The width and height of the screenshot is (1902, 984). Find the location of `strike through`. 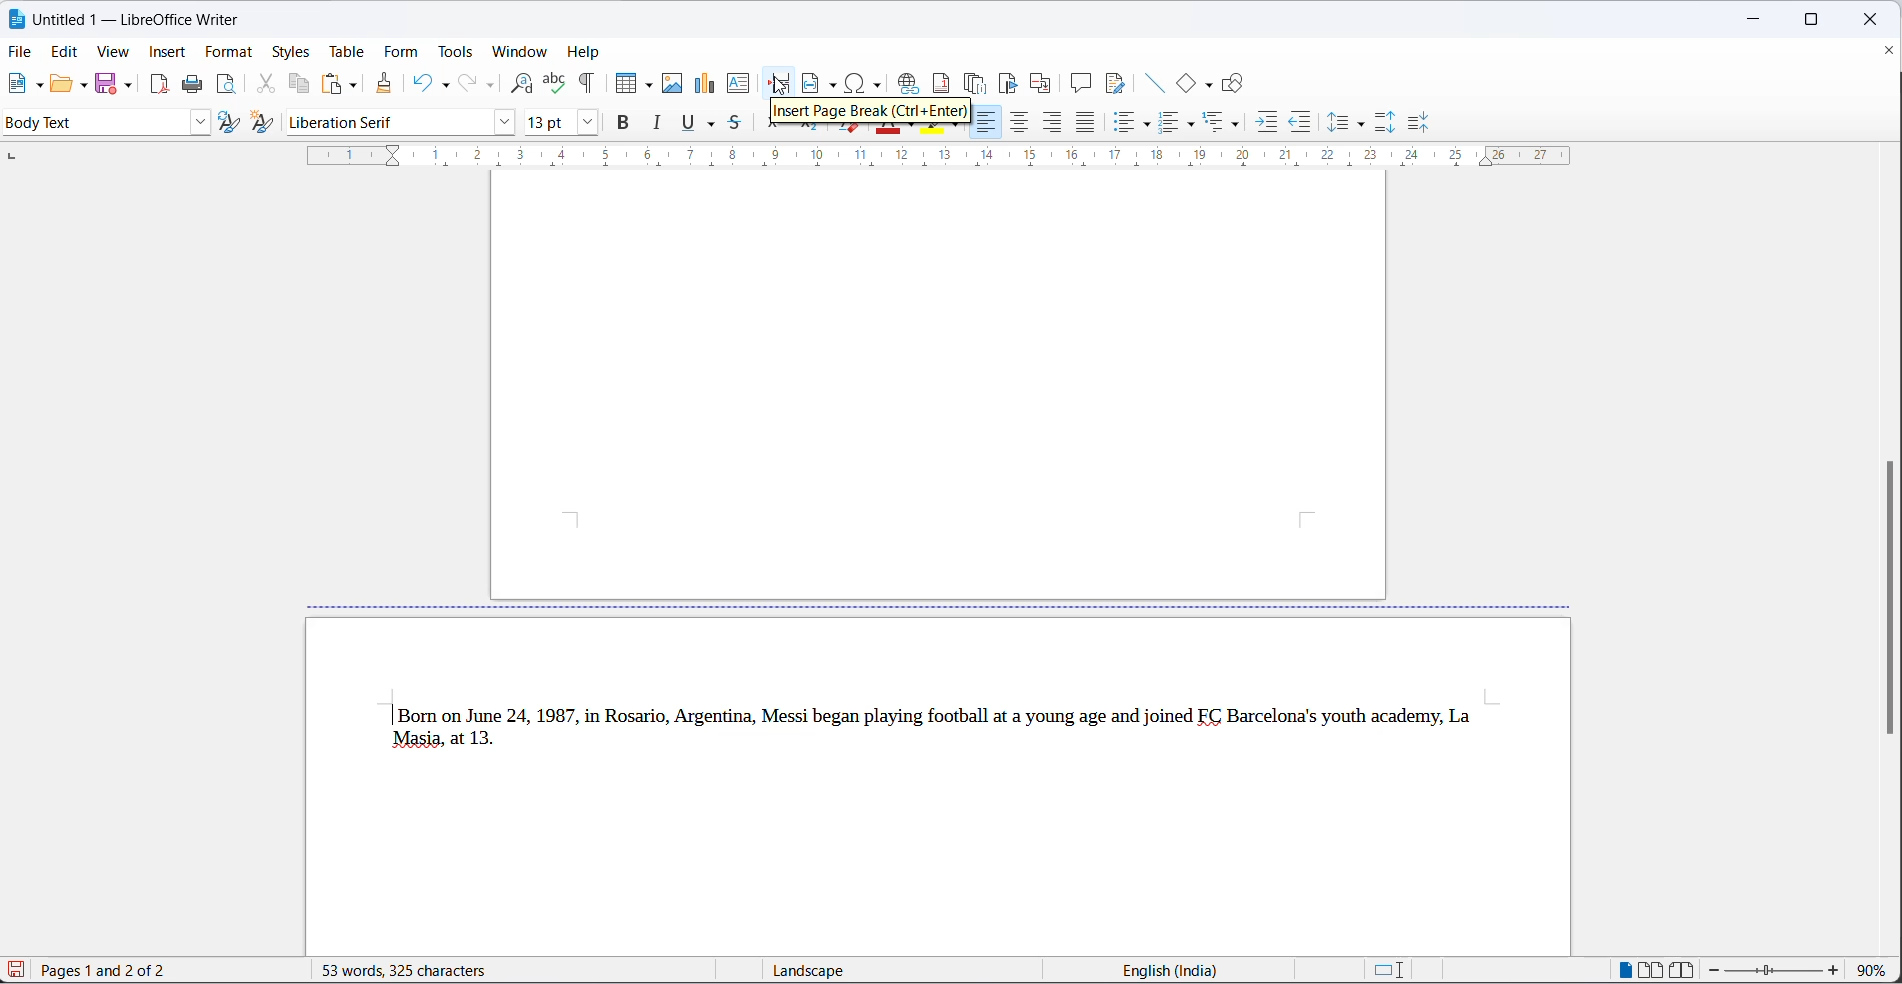

strike through is located at coordinates (735, 122).